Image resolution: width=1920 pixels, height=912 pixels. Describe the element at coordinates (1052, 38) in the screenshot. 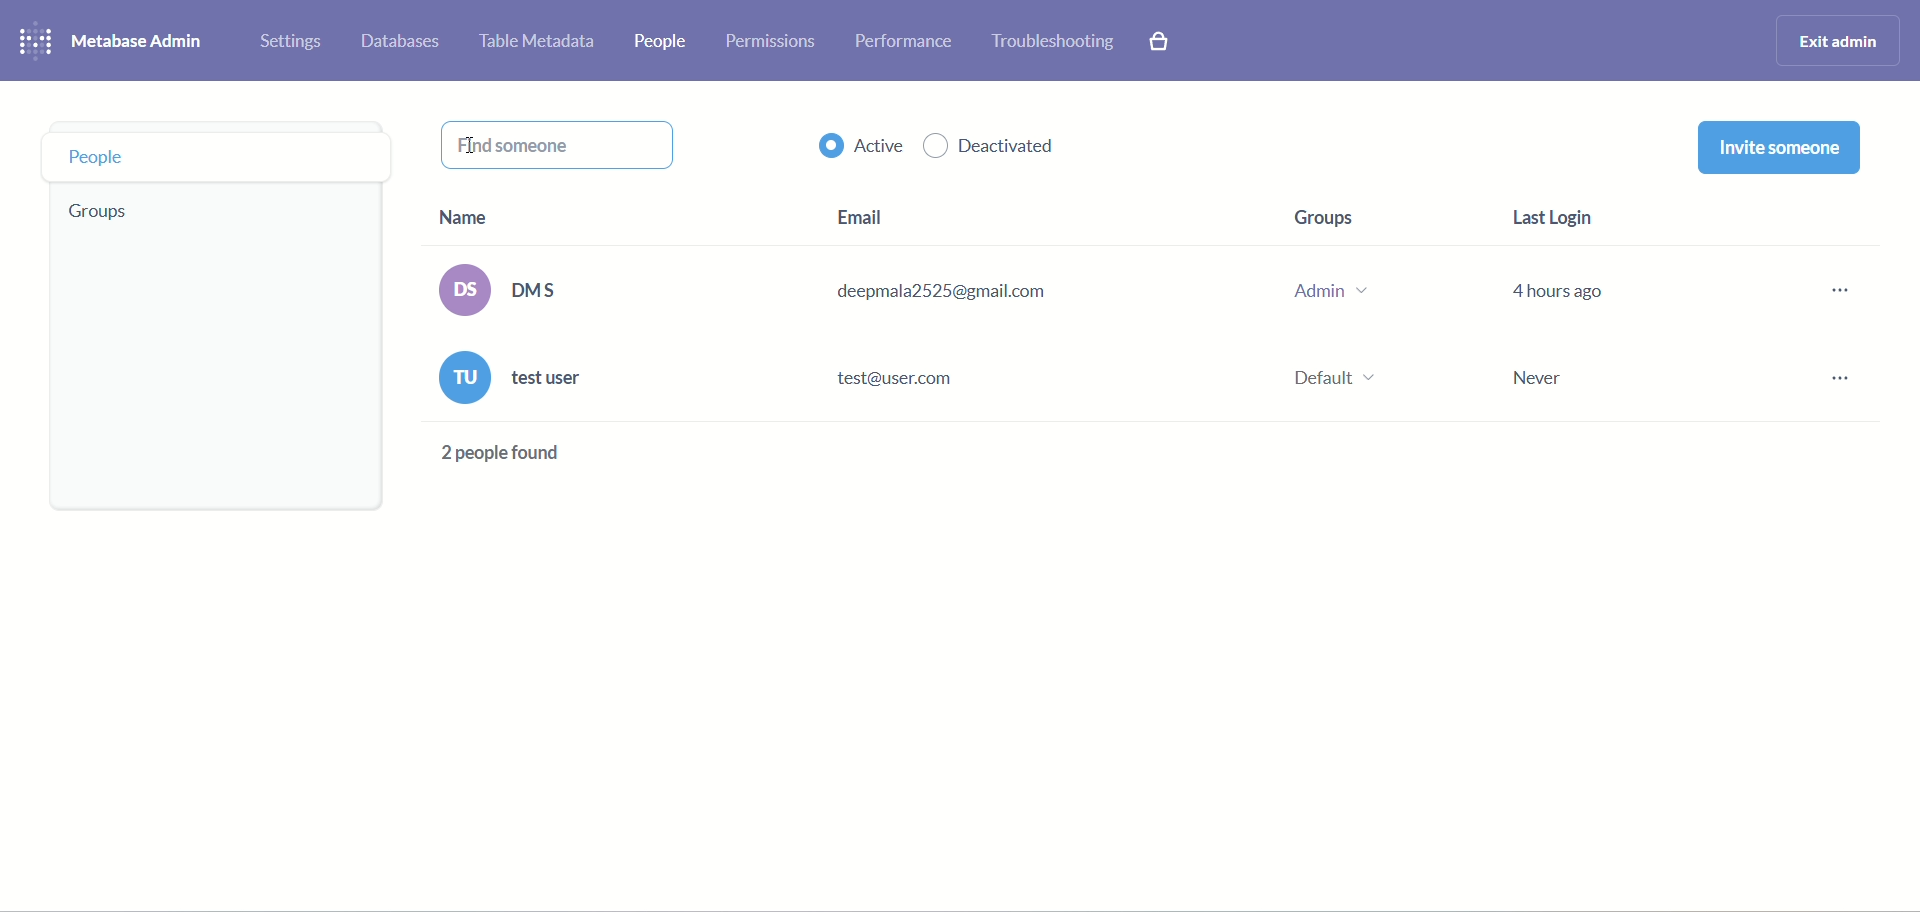

I see `troubleshooting` at that location.